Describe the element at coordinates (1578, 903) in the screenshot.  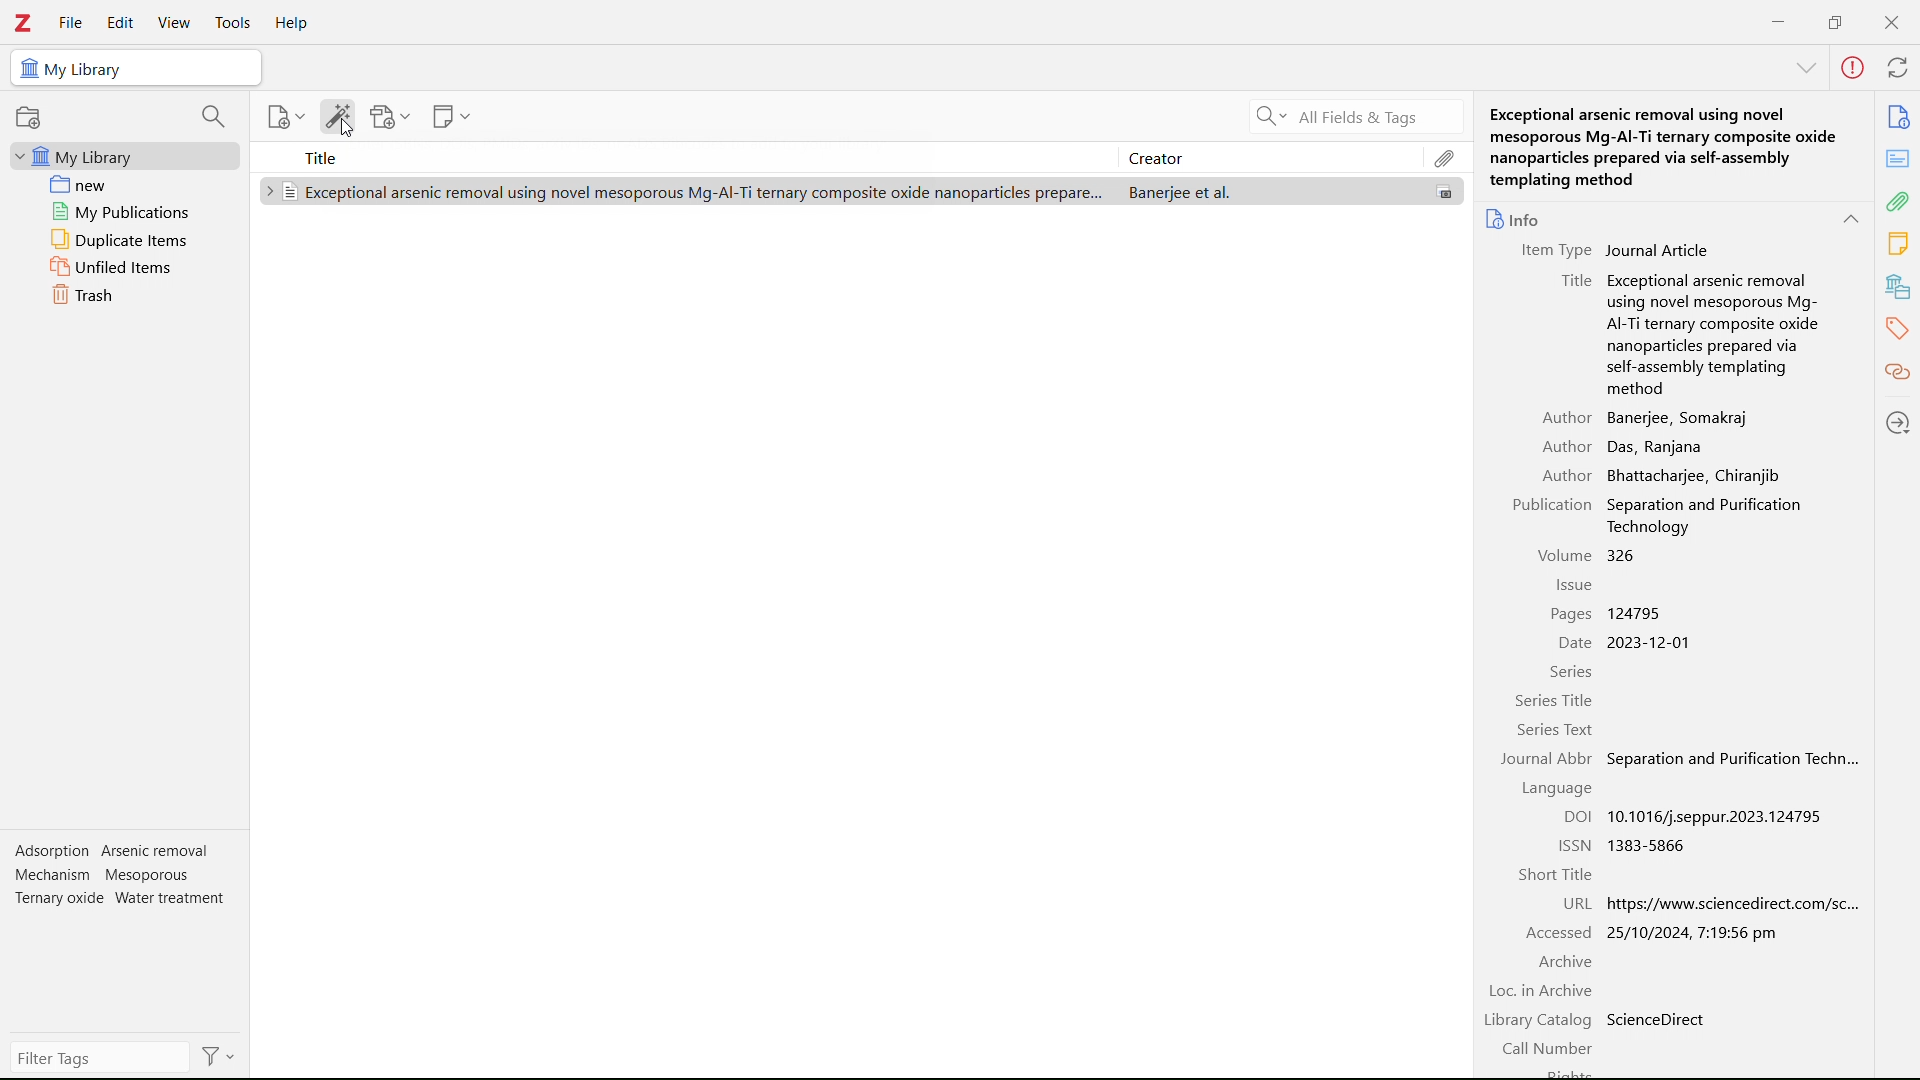
I see `U R L` at that location.